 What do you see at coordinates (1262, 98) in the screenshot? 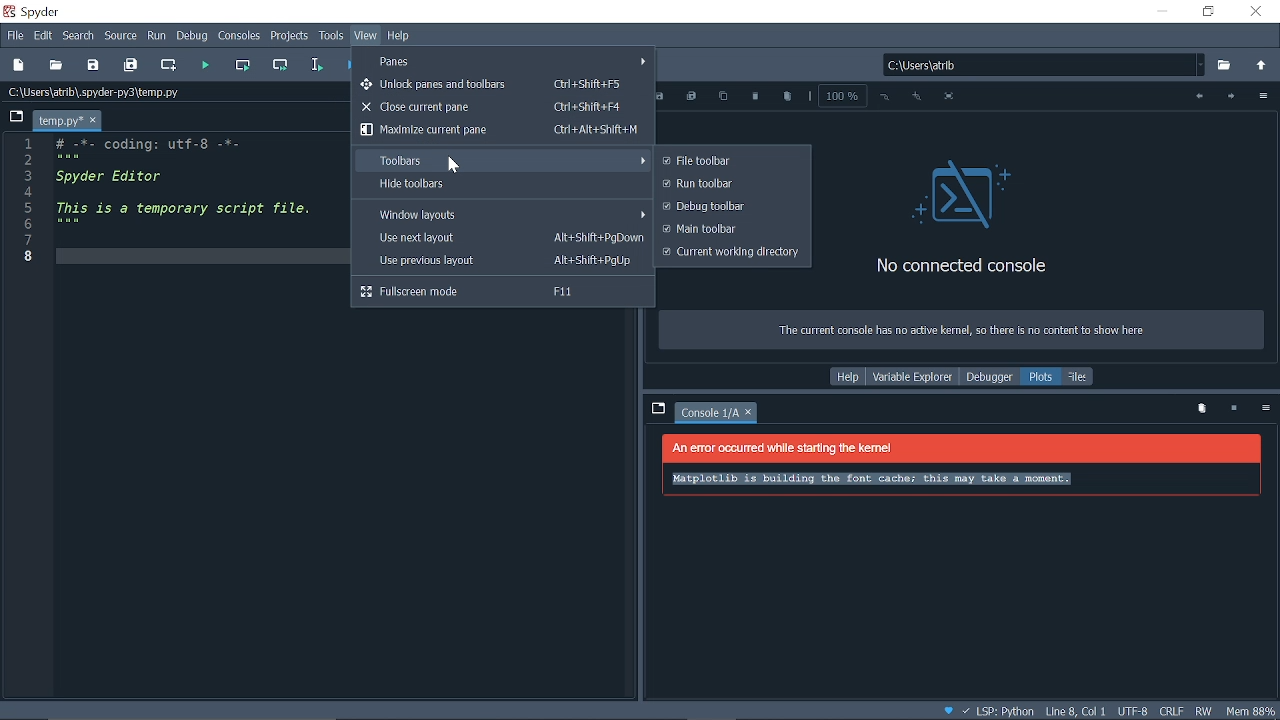
I see `Options` at bounding box center [1262, 98].